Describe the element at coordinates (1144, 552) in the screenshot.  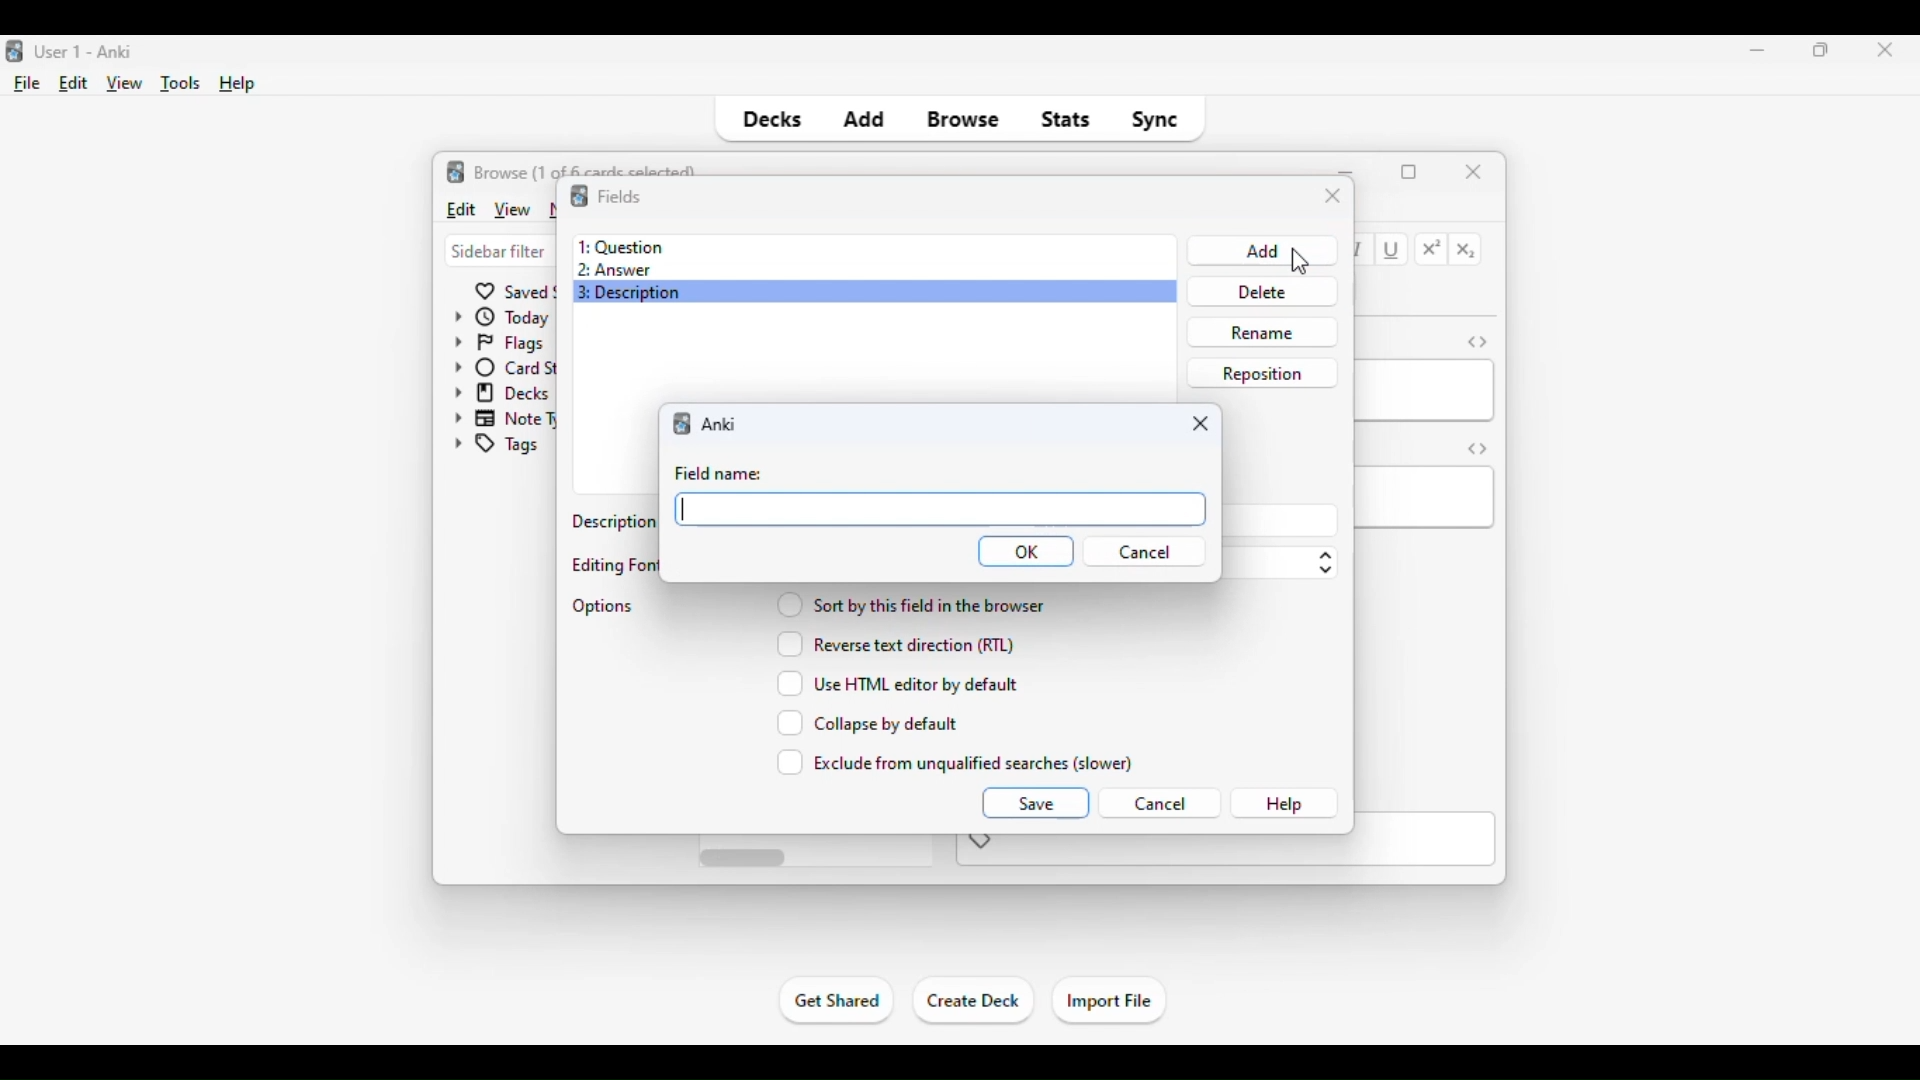
I see `cancel` at that location.